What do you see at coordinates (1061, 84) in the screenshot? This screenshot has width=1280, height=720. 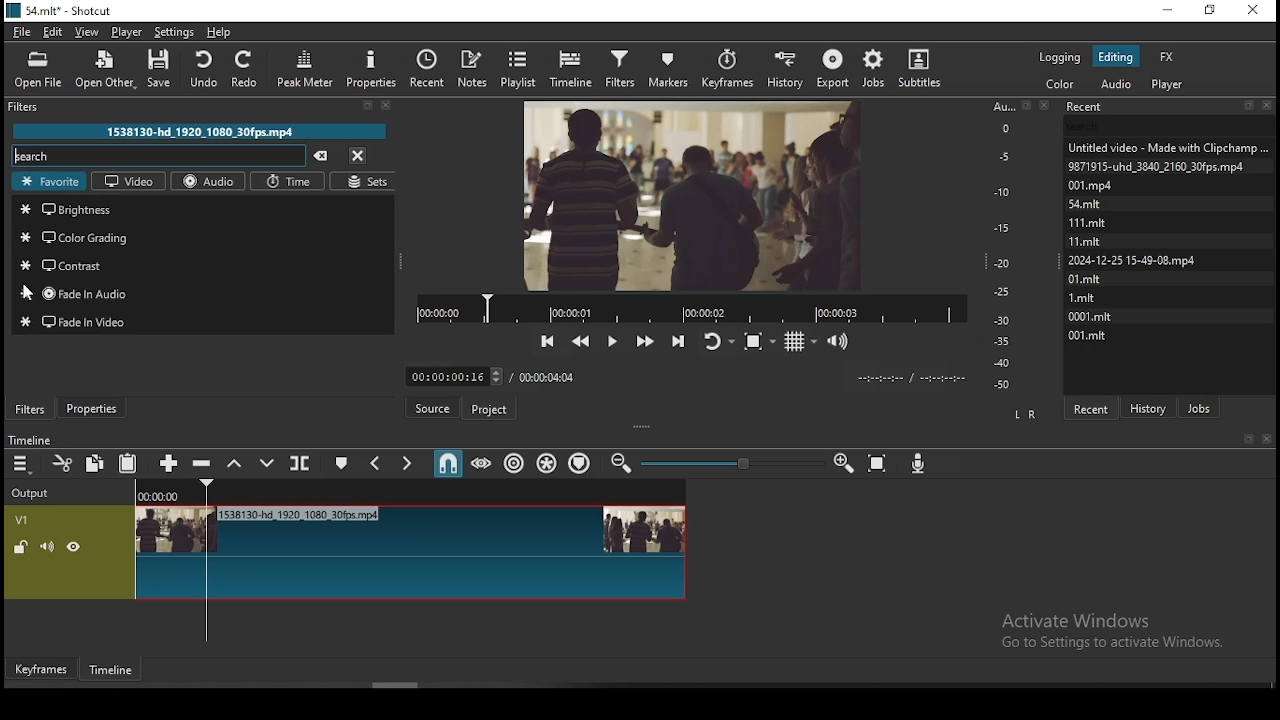 I see `color` at bounding box center [1061, 84].